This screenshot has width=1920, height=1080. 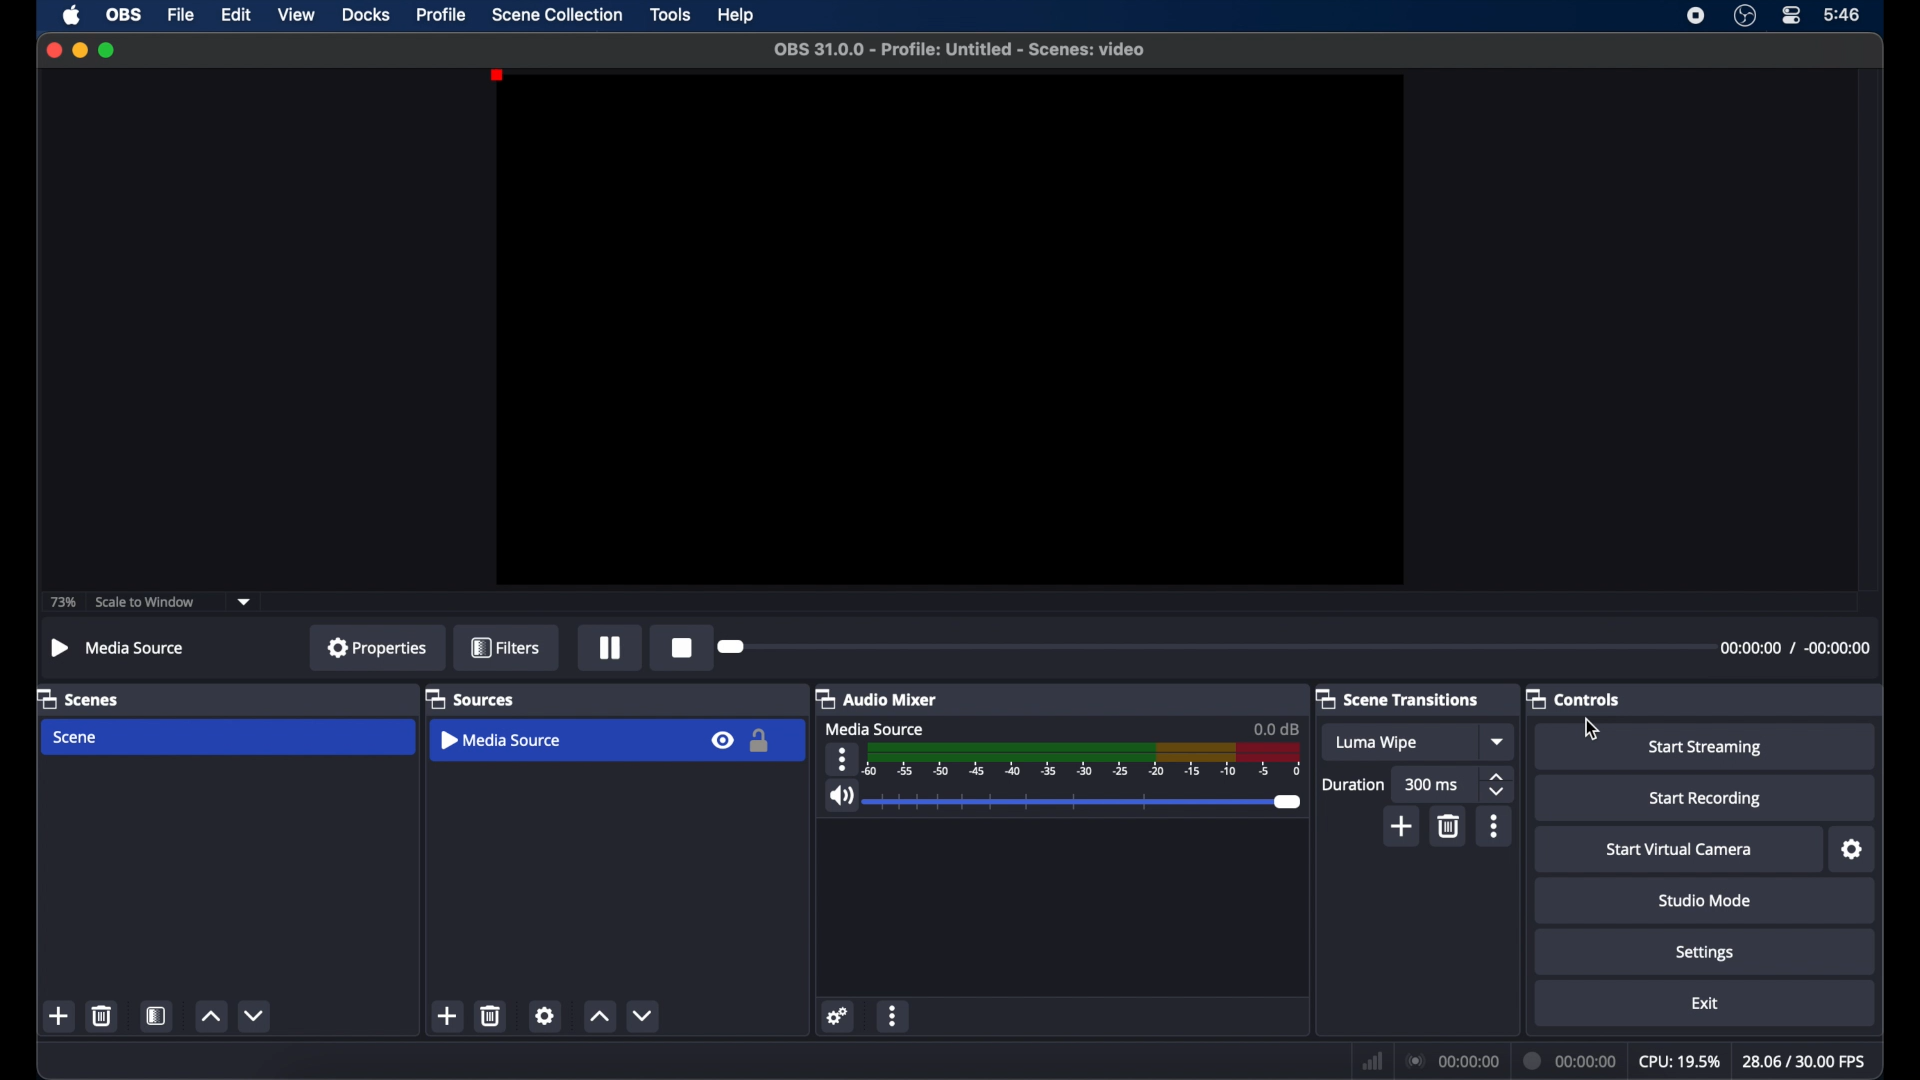 I want to click on delete, so click(x=1447, y=825).